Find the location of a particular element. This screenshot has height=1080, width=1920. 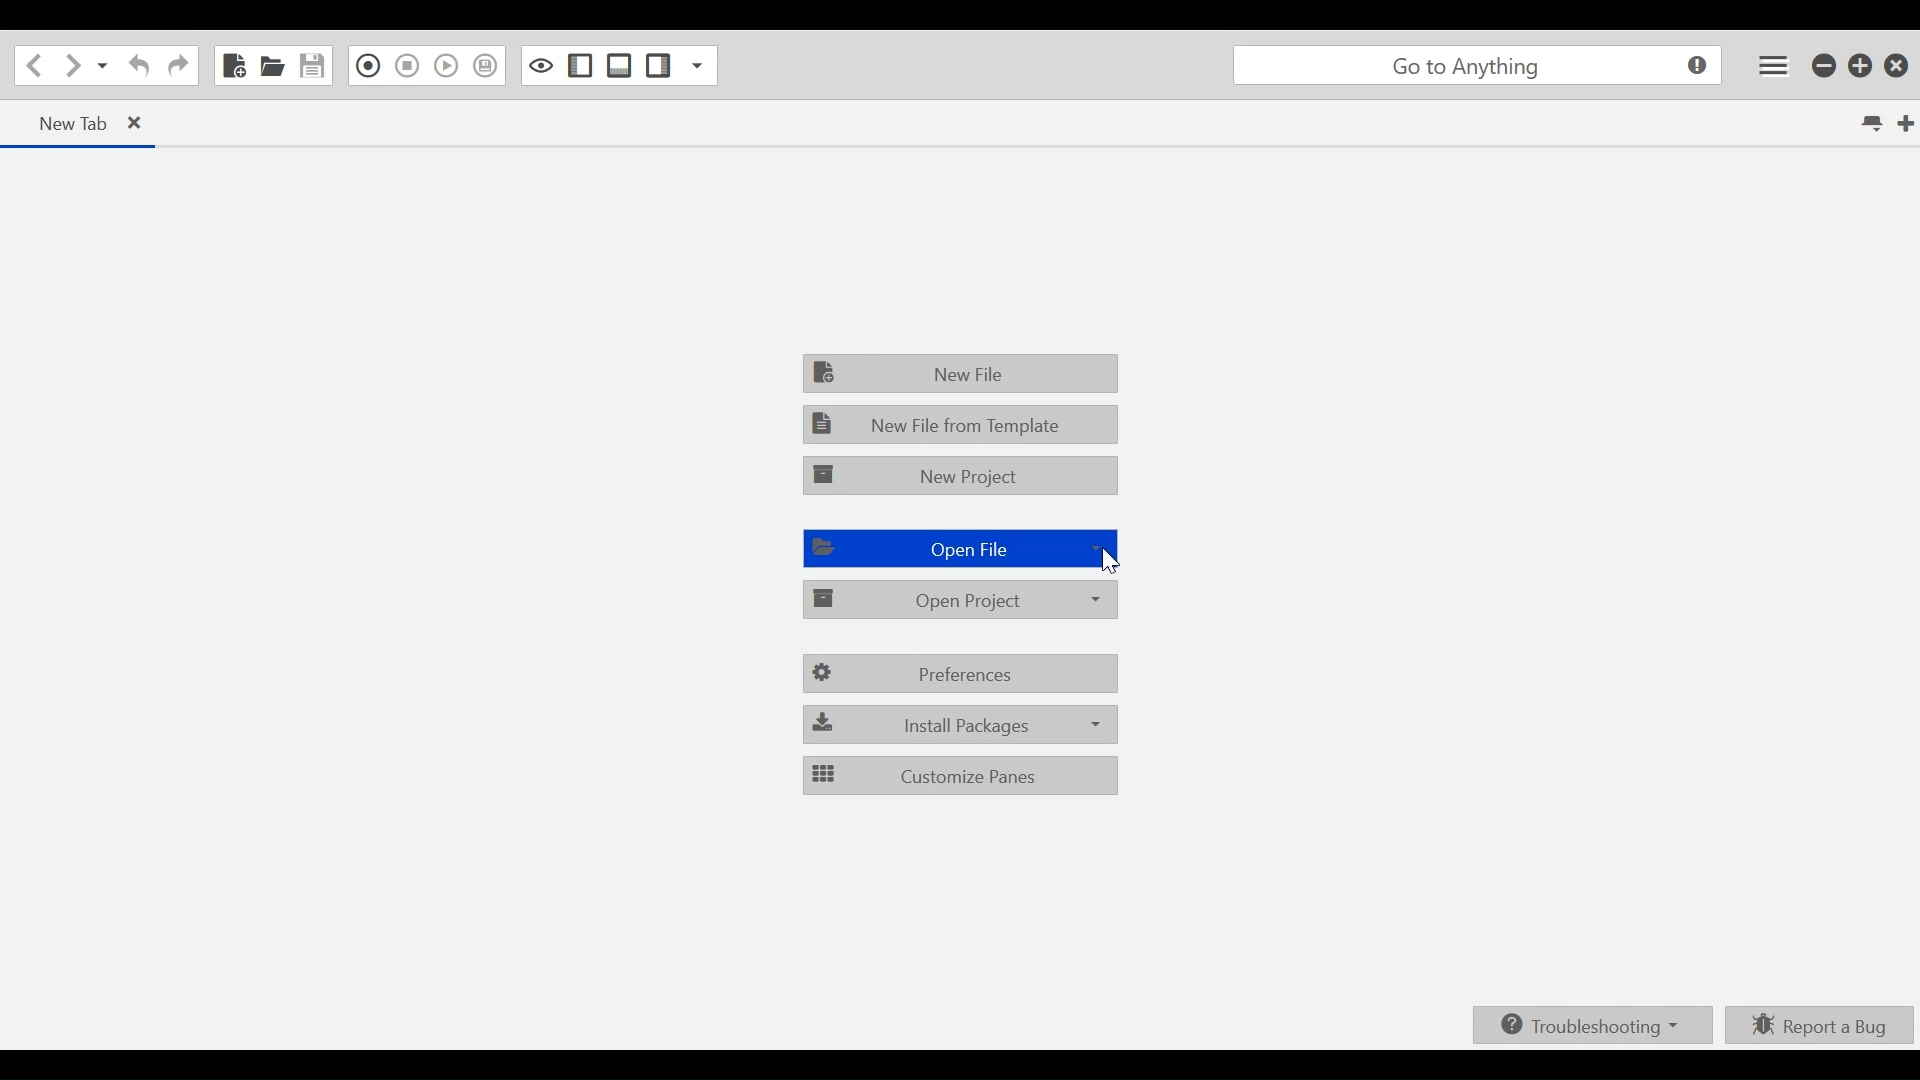

Go Forward one location is located at coordinates (71, 65).